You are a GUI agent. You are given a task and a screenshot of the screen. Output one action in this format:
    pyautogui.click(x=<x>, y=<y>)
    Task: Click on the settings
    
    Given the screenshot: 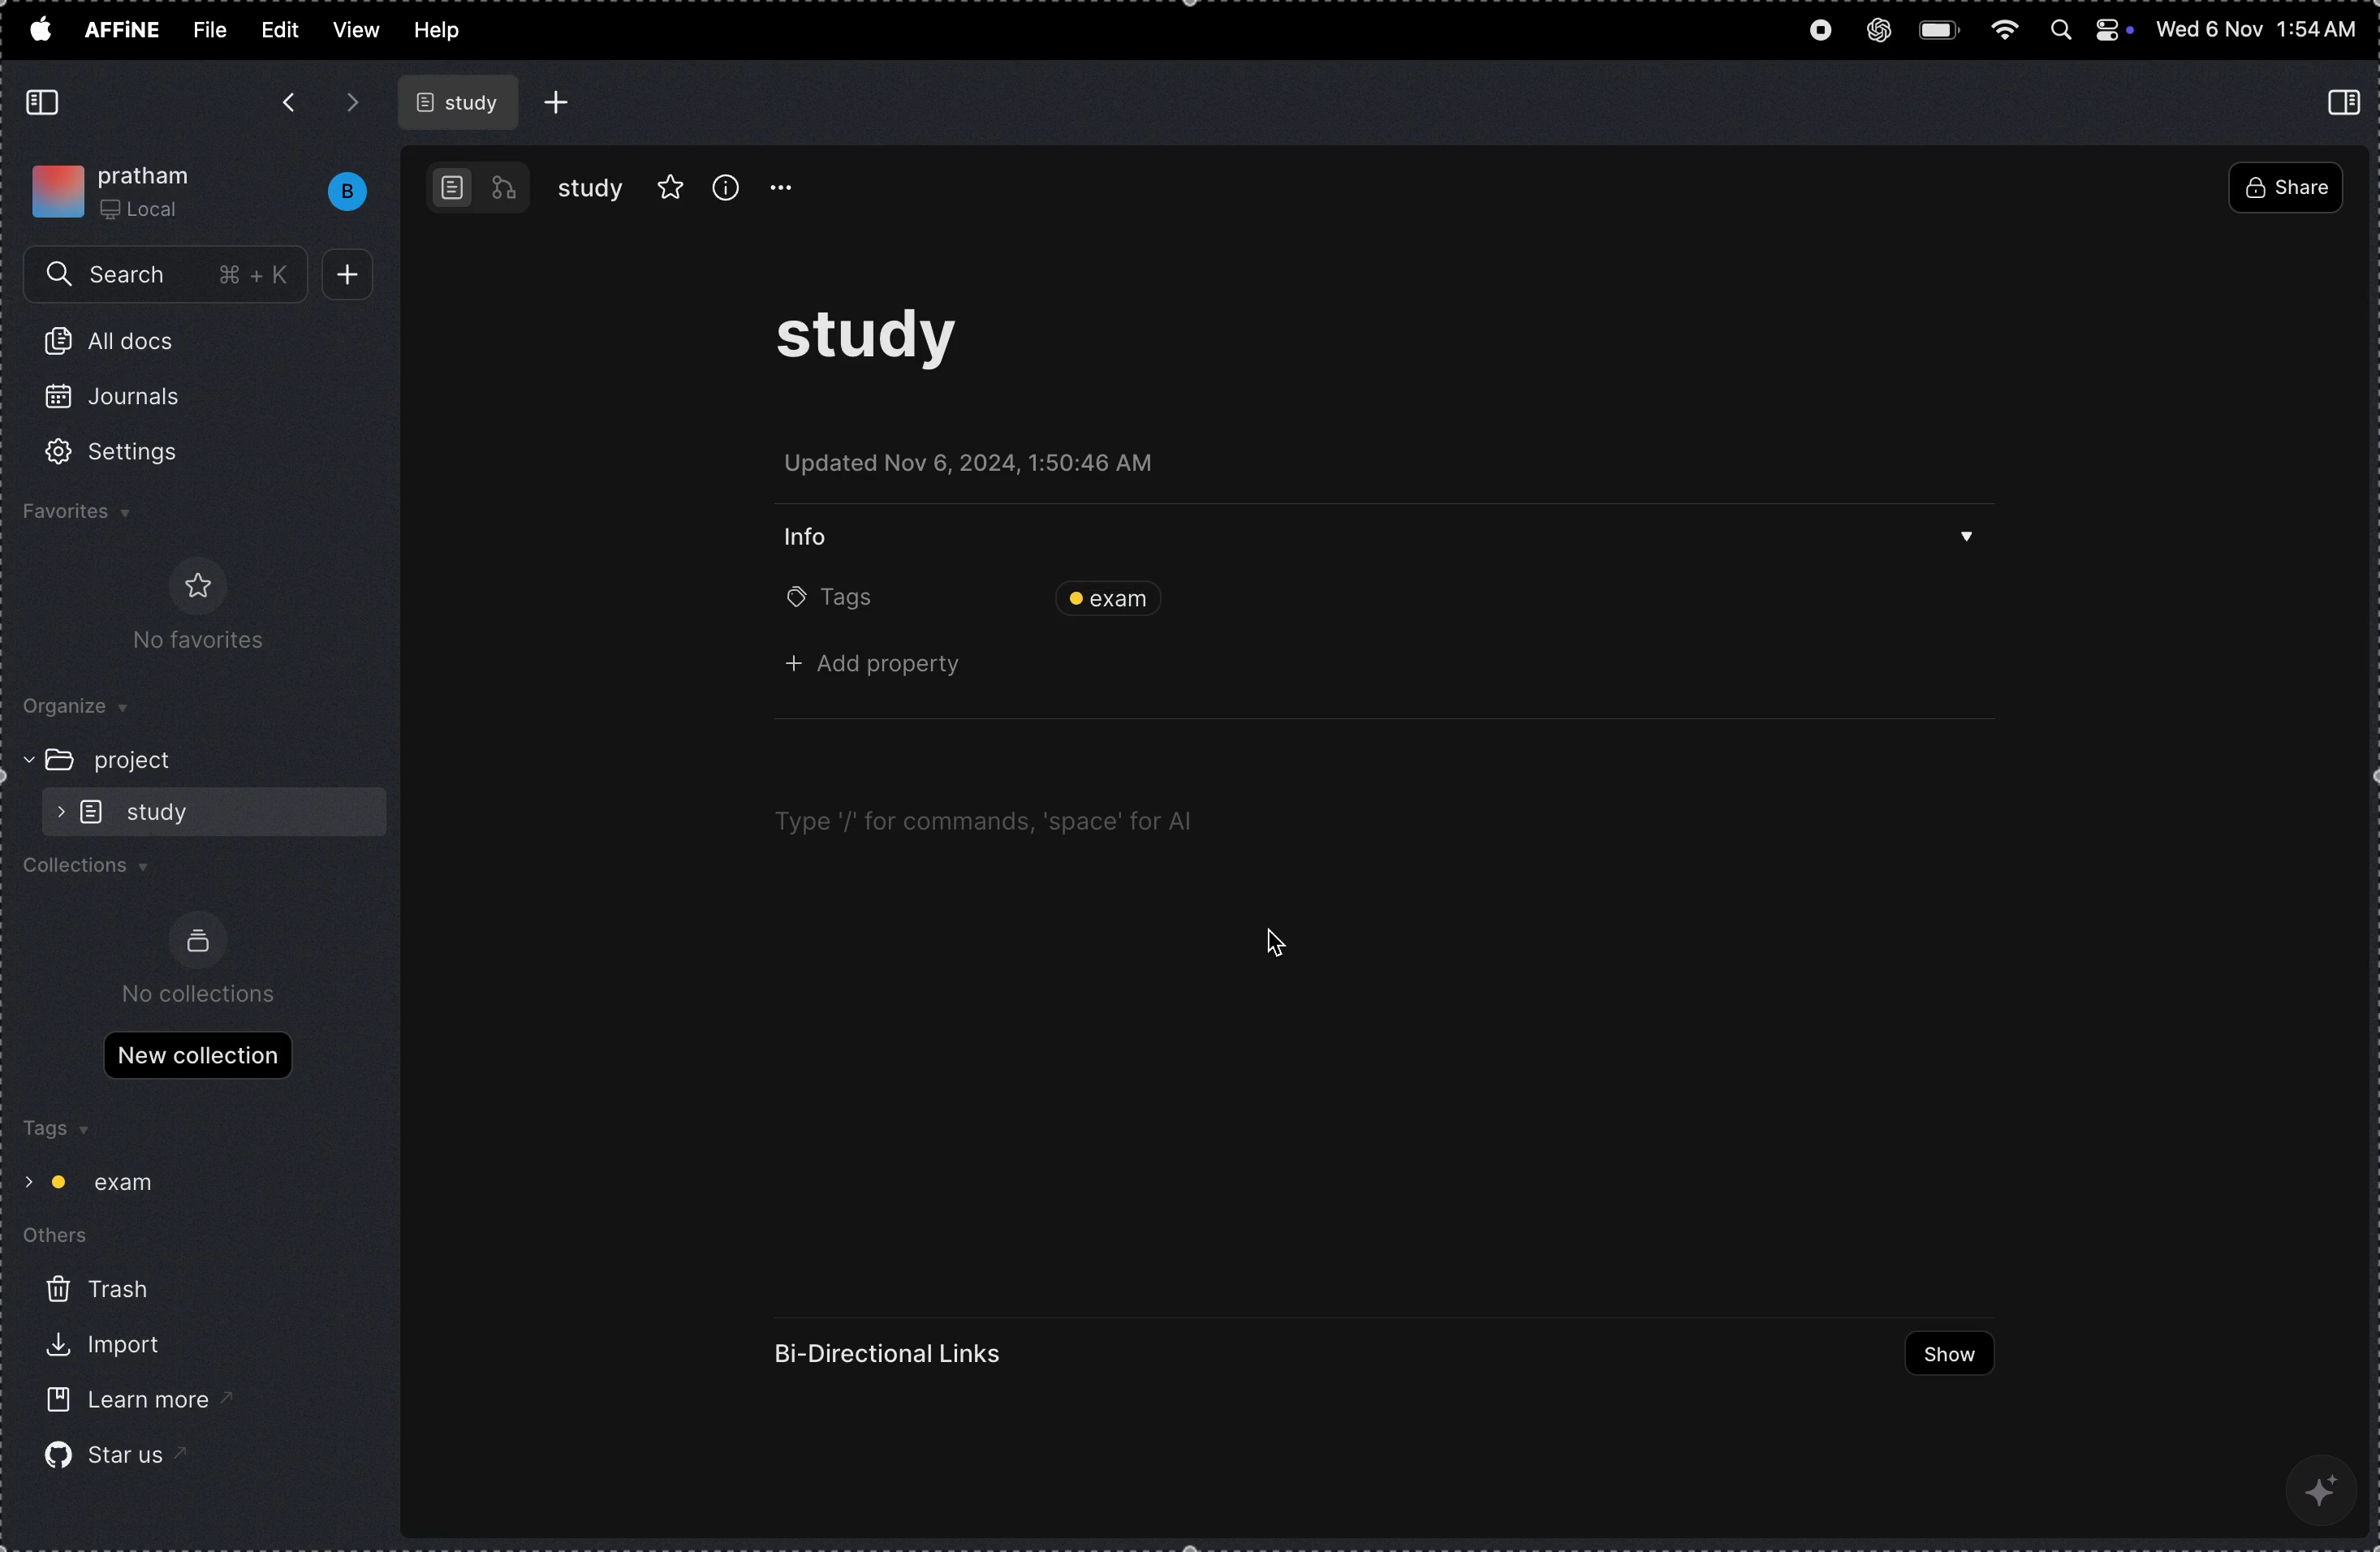 What is the action you would take?
    pyautogui.click(x=139, y=453)
    